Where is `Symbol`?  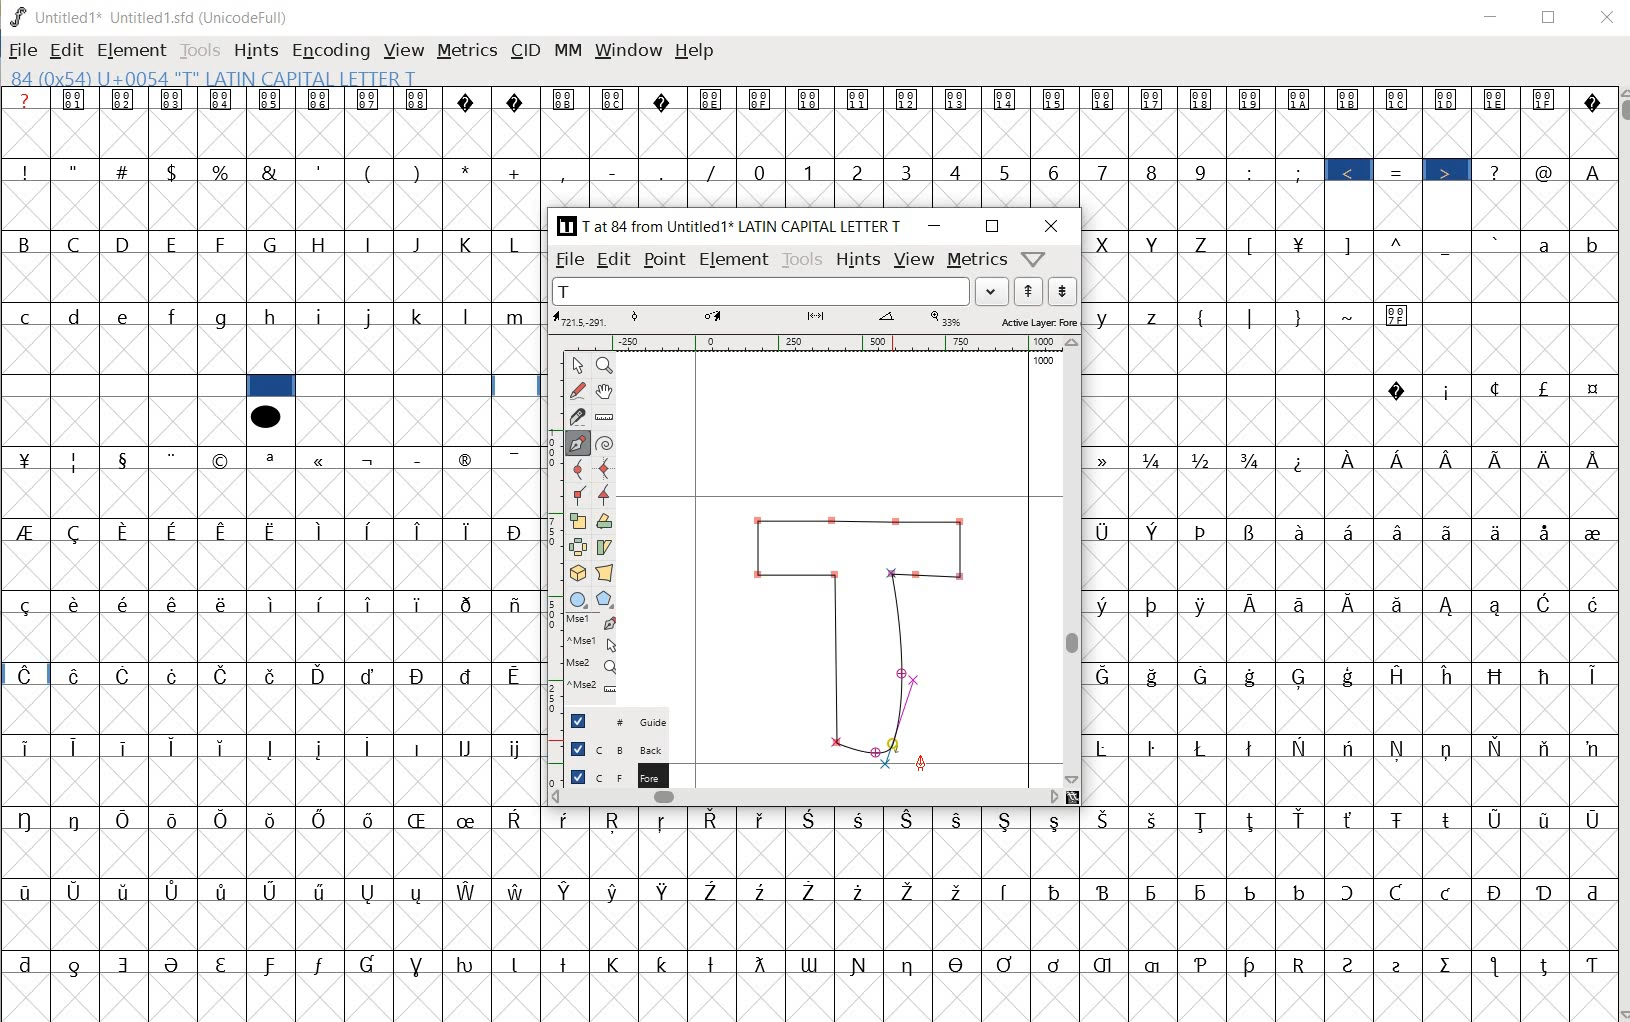
Symbol is located at coordinates (1497, 966).